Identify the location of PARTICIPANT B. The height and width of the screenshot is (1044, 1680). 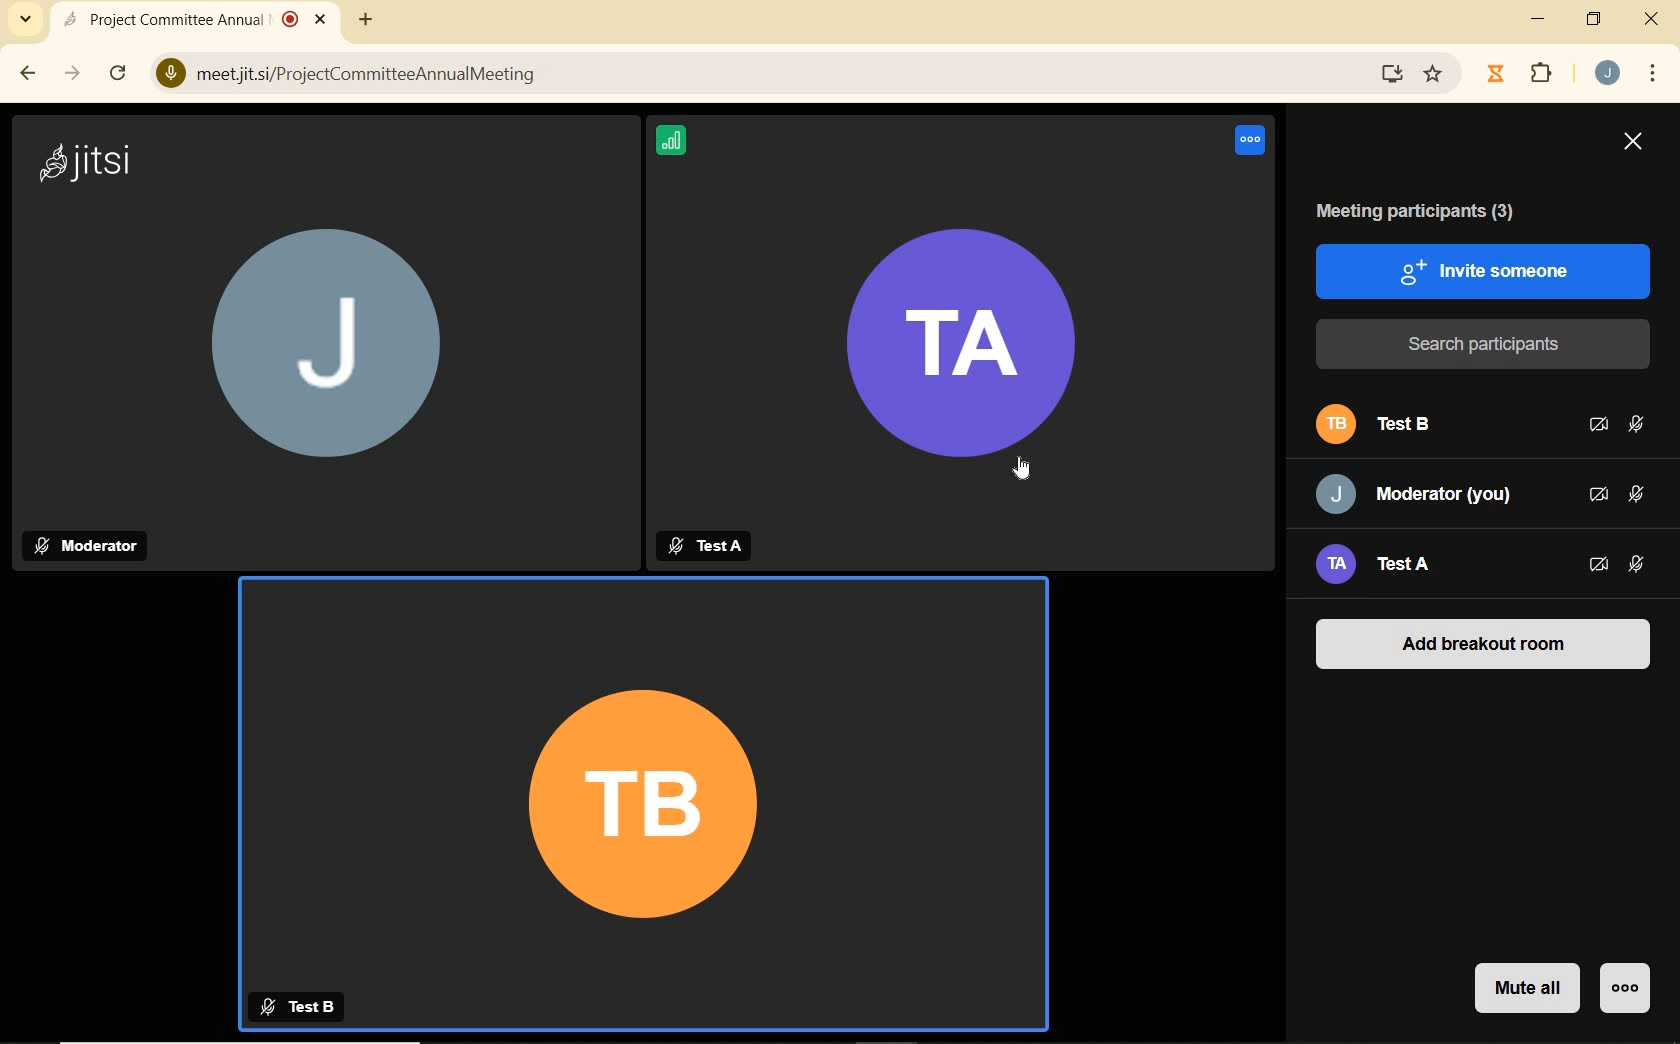
(1388, 426).